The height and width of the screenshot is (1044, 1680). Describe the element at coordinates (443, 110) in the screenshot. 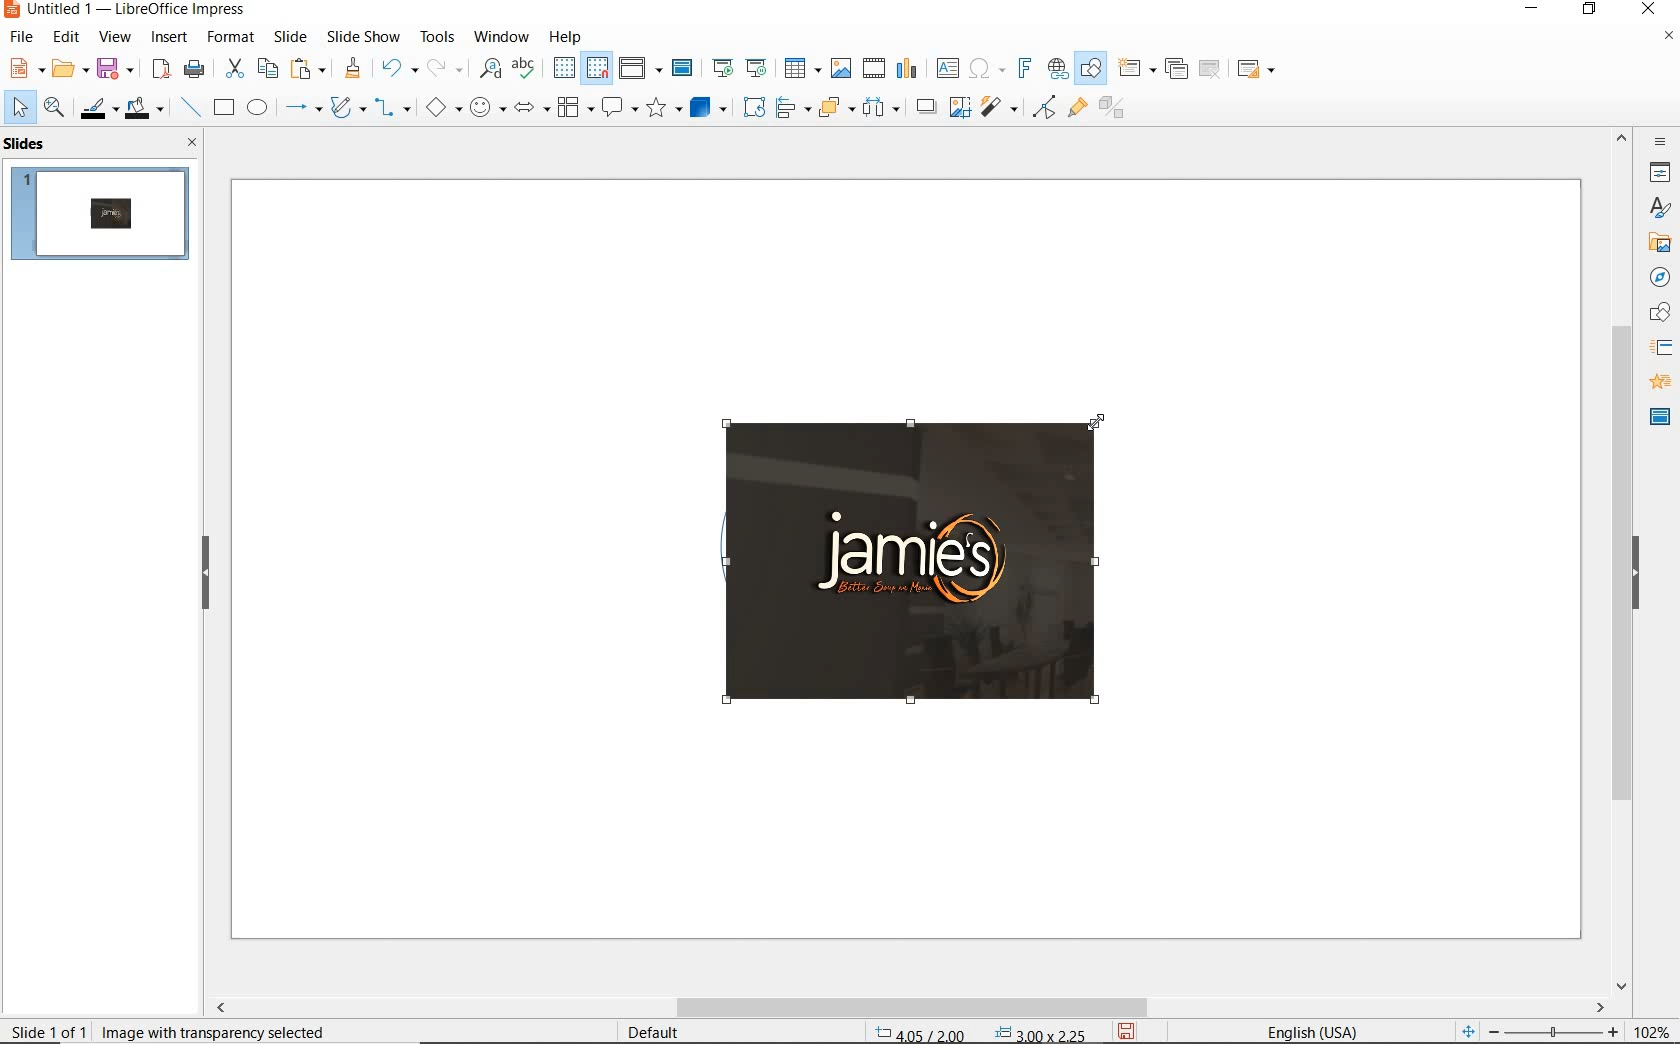

I see `basic shapes` at that location.